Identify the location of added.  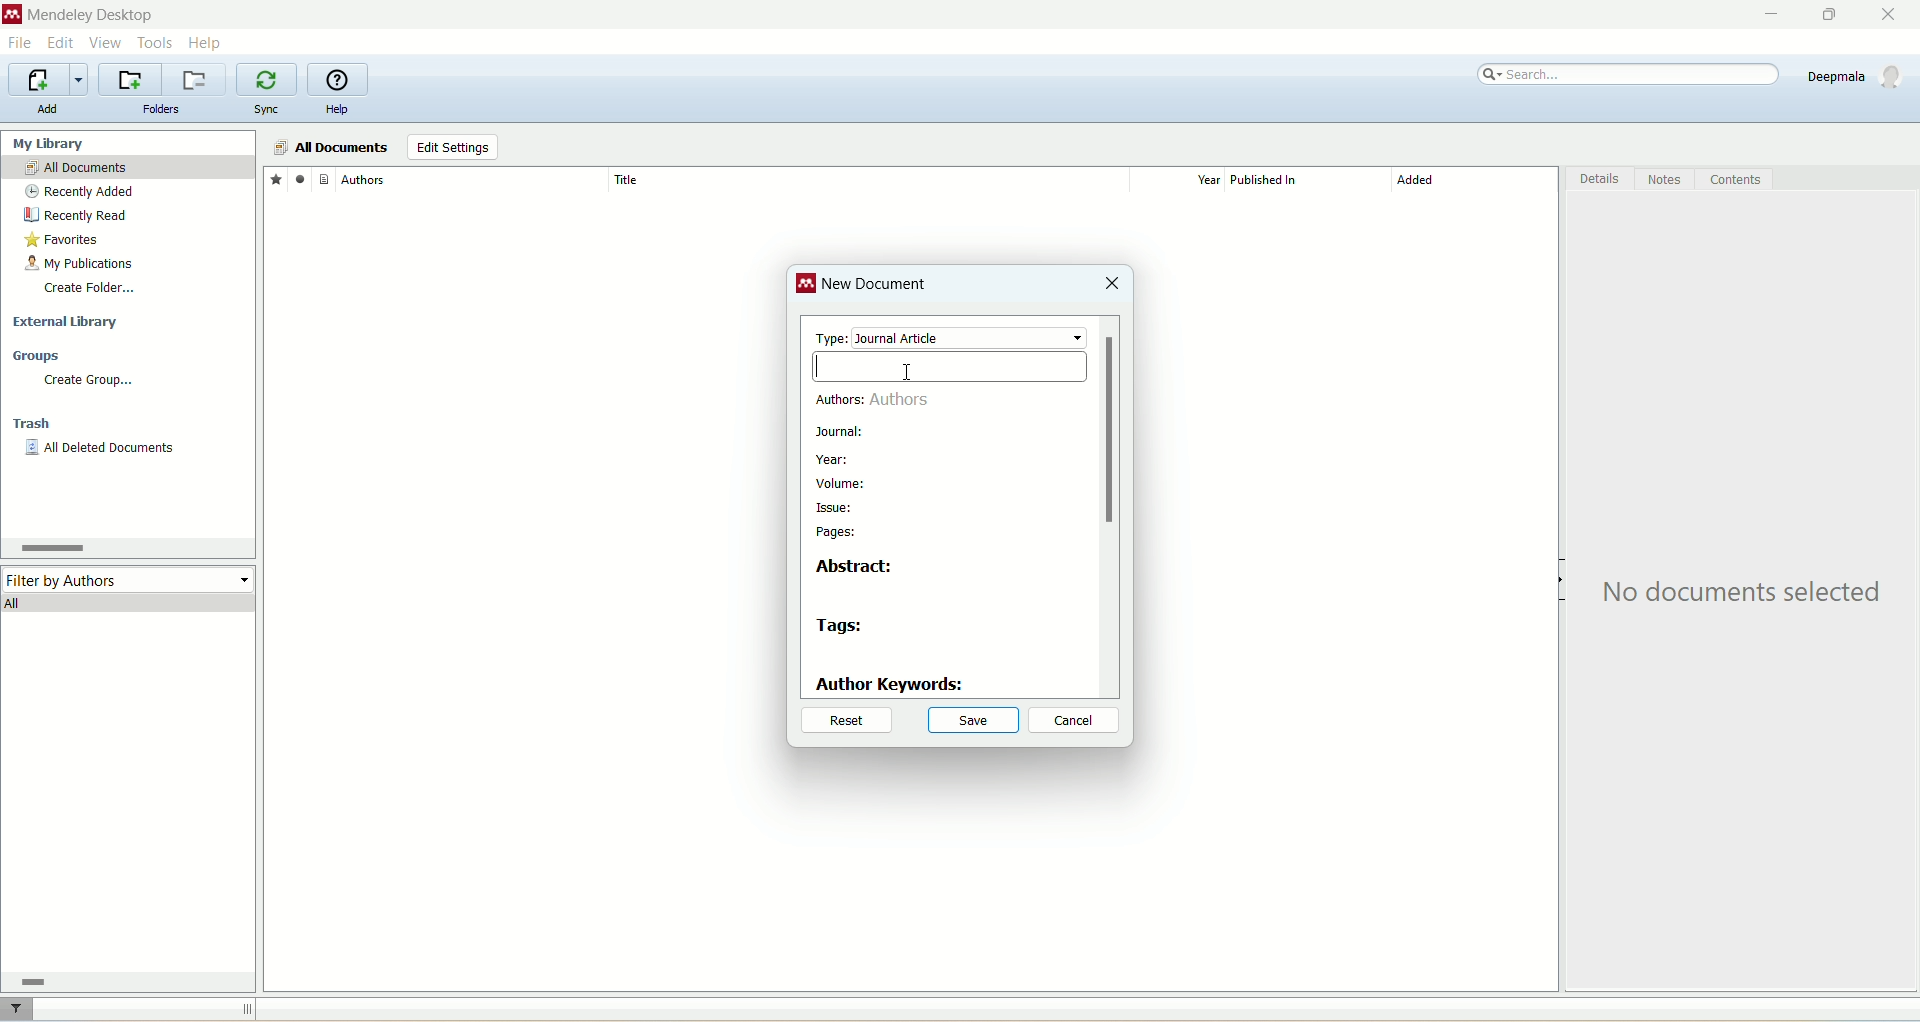
(1475, 185).